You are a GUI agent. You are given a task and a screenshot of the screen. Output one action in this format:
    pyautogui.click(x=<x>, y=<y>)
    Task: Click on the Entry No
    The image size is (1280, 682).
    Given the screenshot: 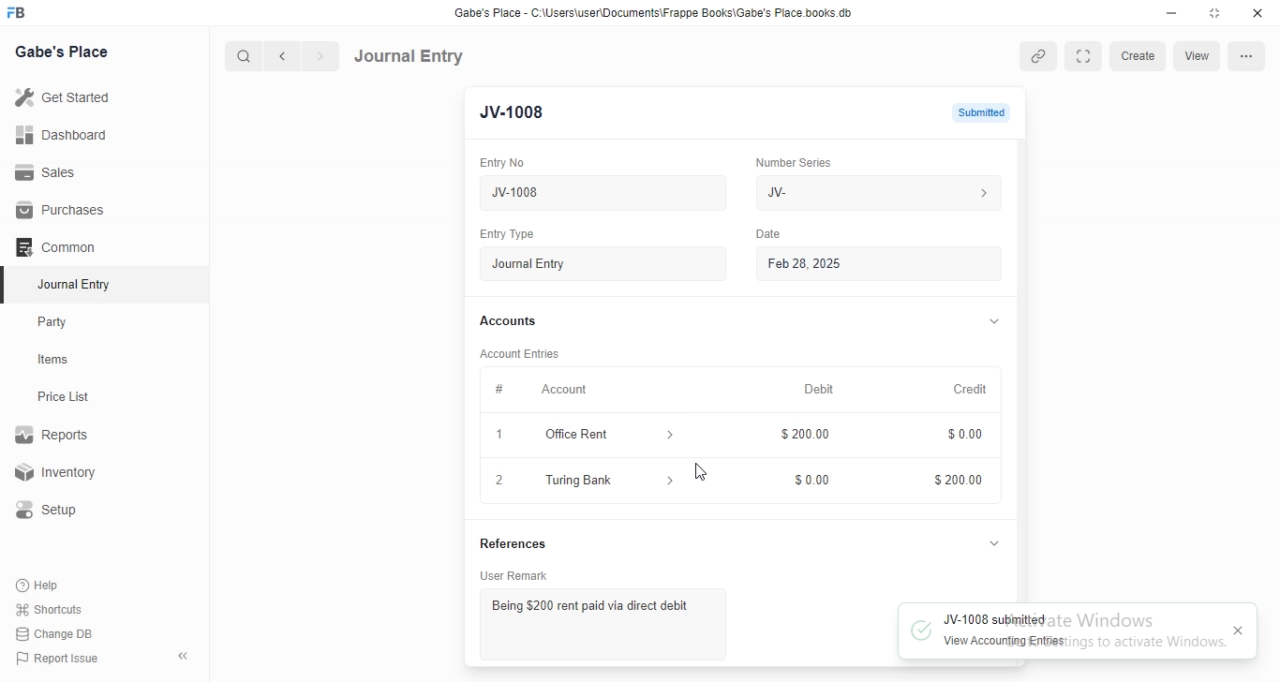 What is the action you would take?
    pyautogui.click(x=505, y=162)
    